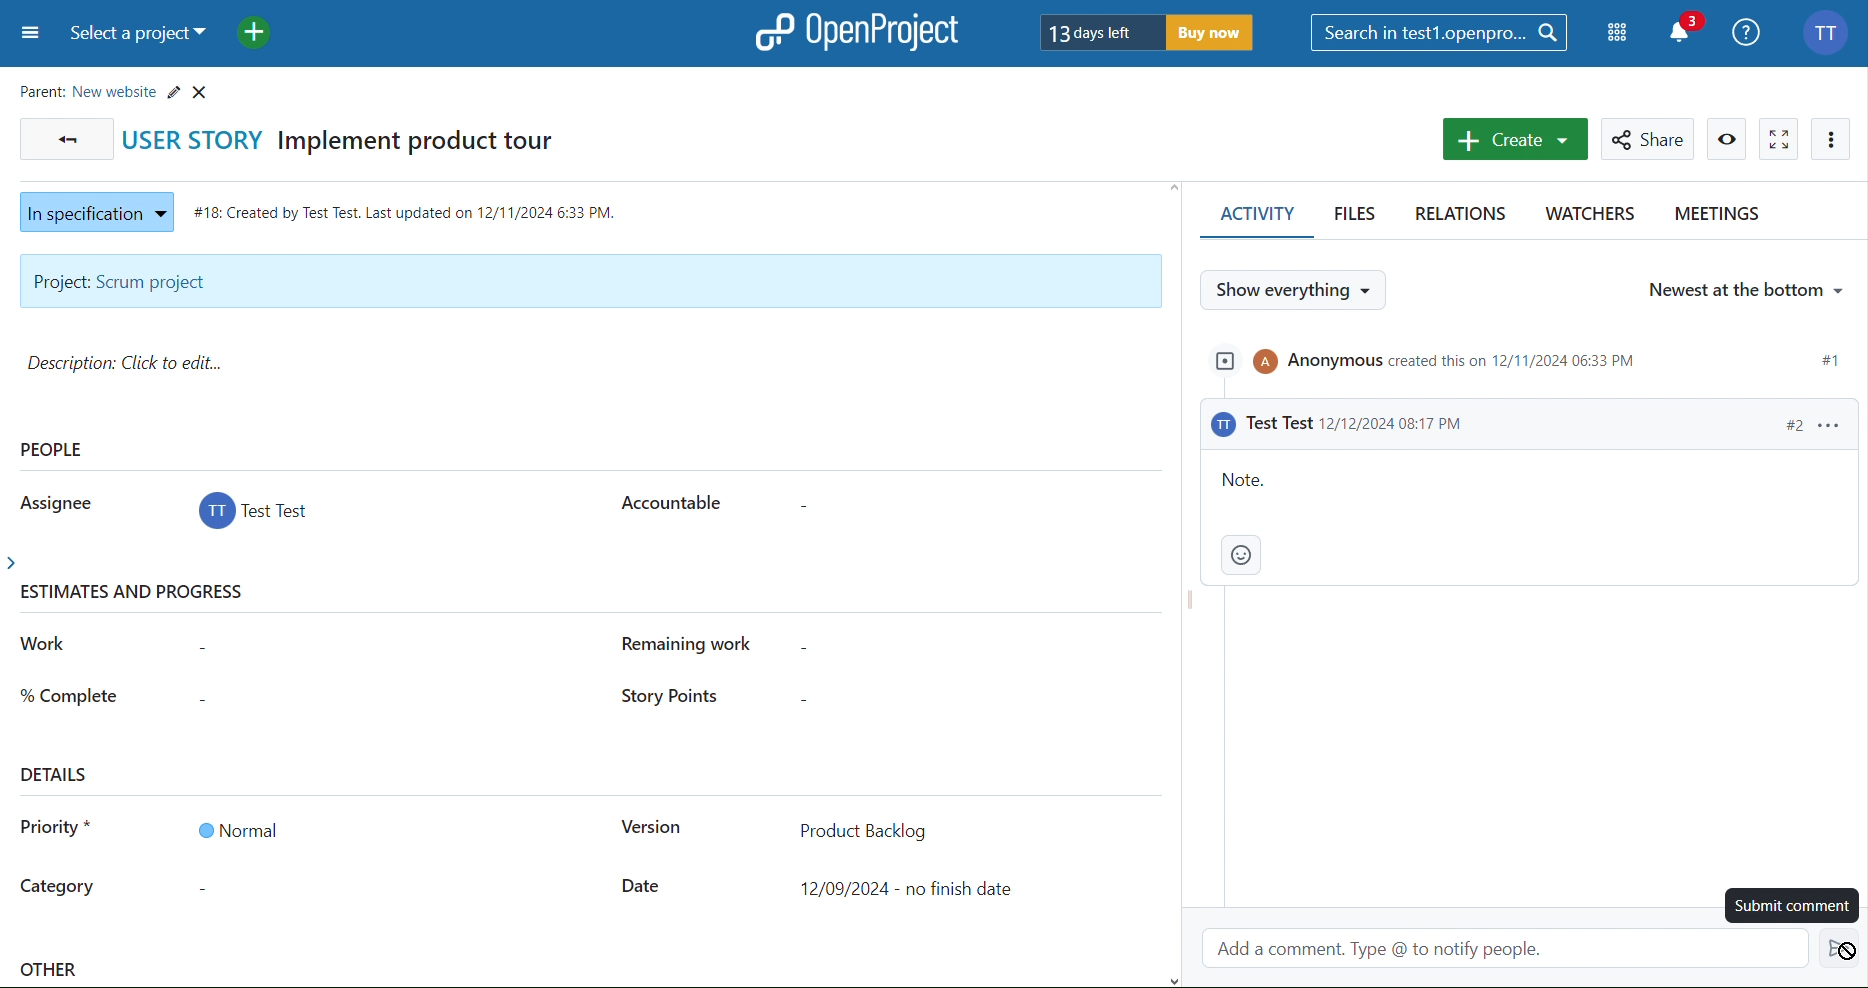 The width and height of the screenshot is (1868, 988). I want to click on % Complete, so click(69, 693).